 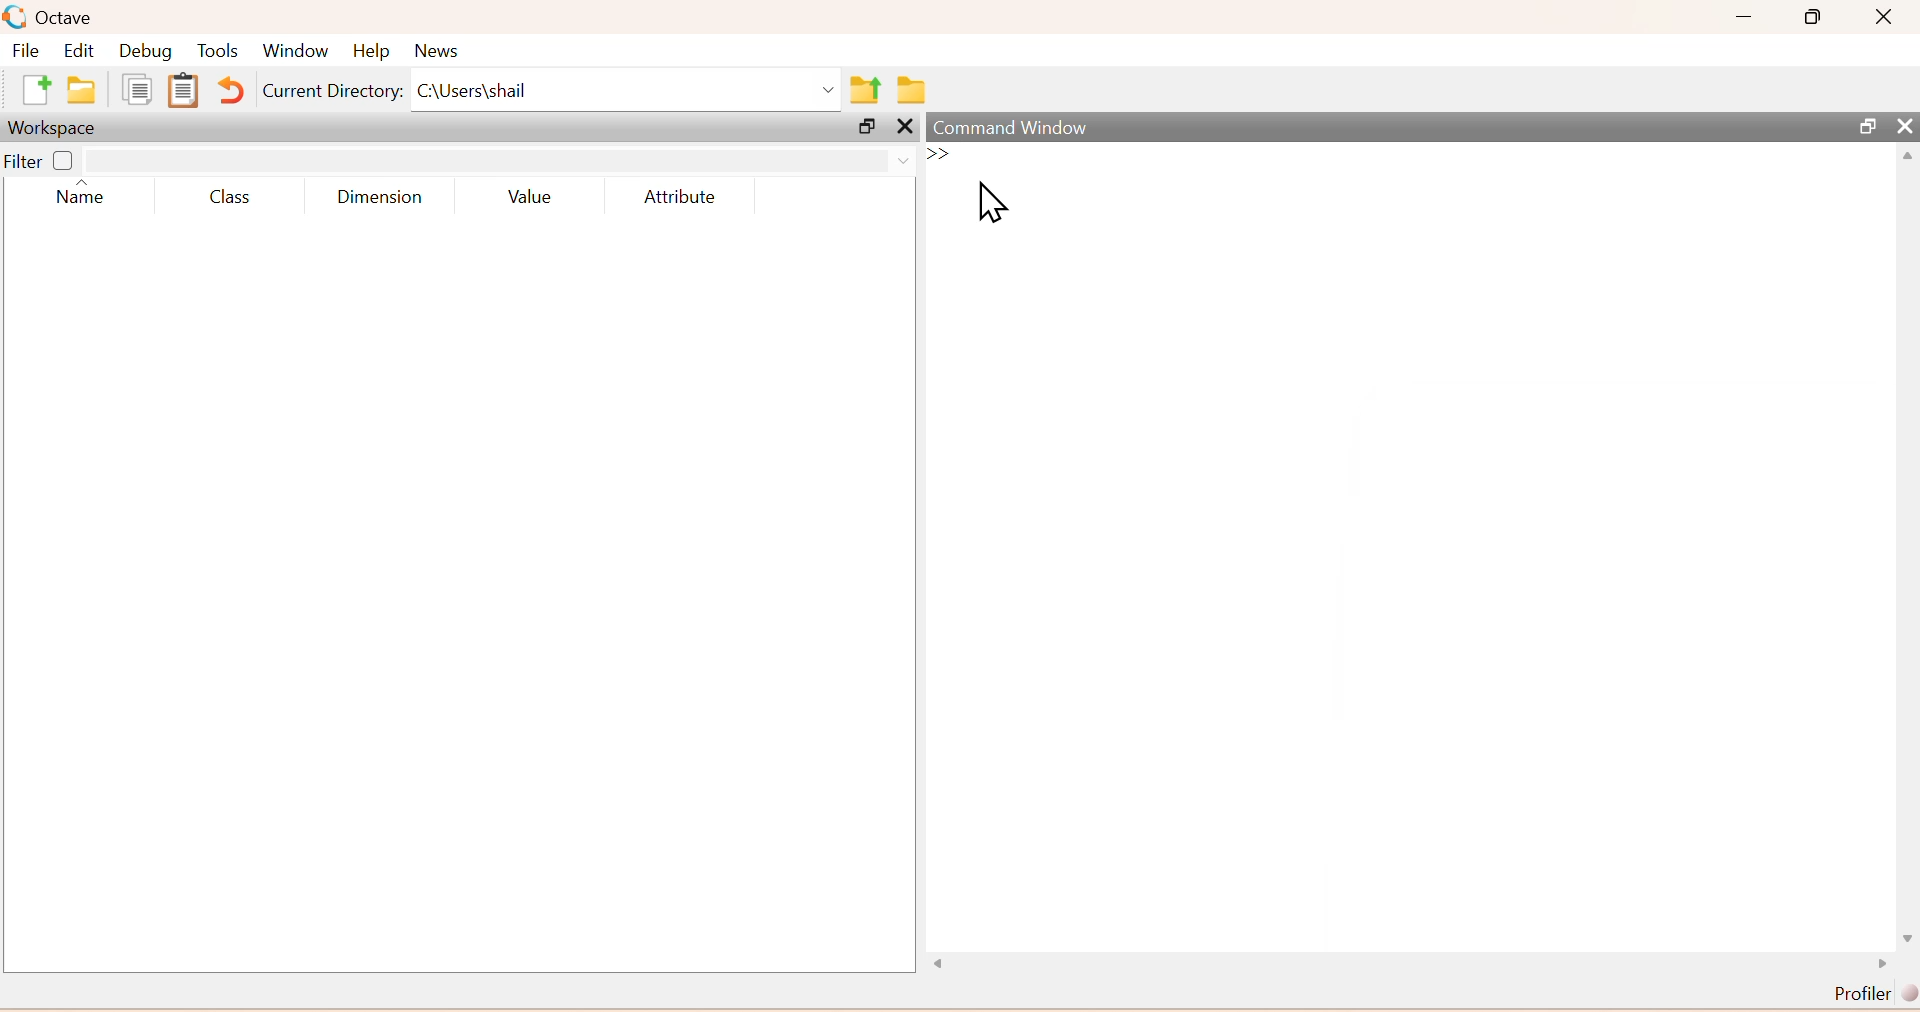 What do you see at coordinates (387, 197) in the screenshot?
I see `Dimension` at bounding box center [387, 197].